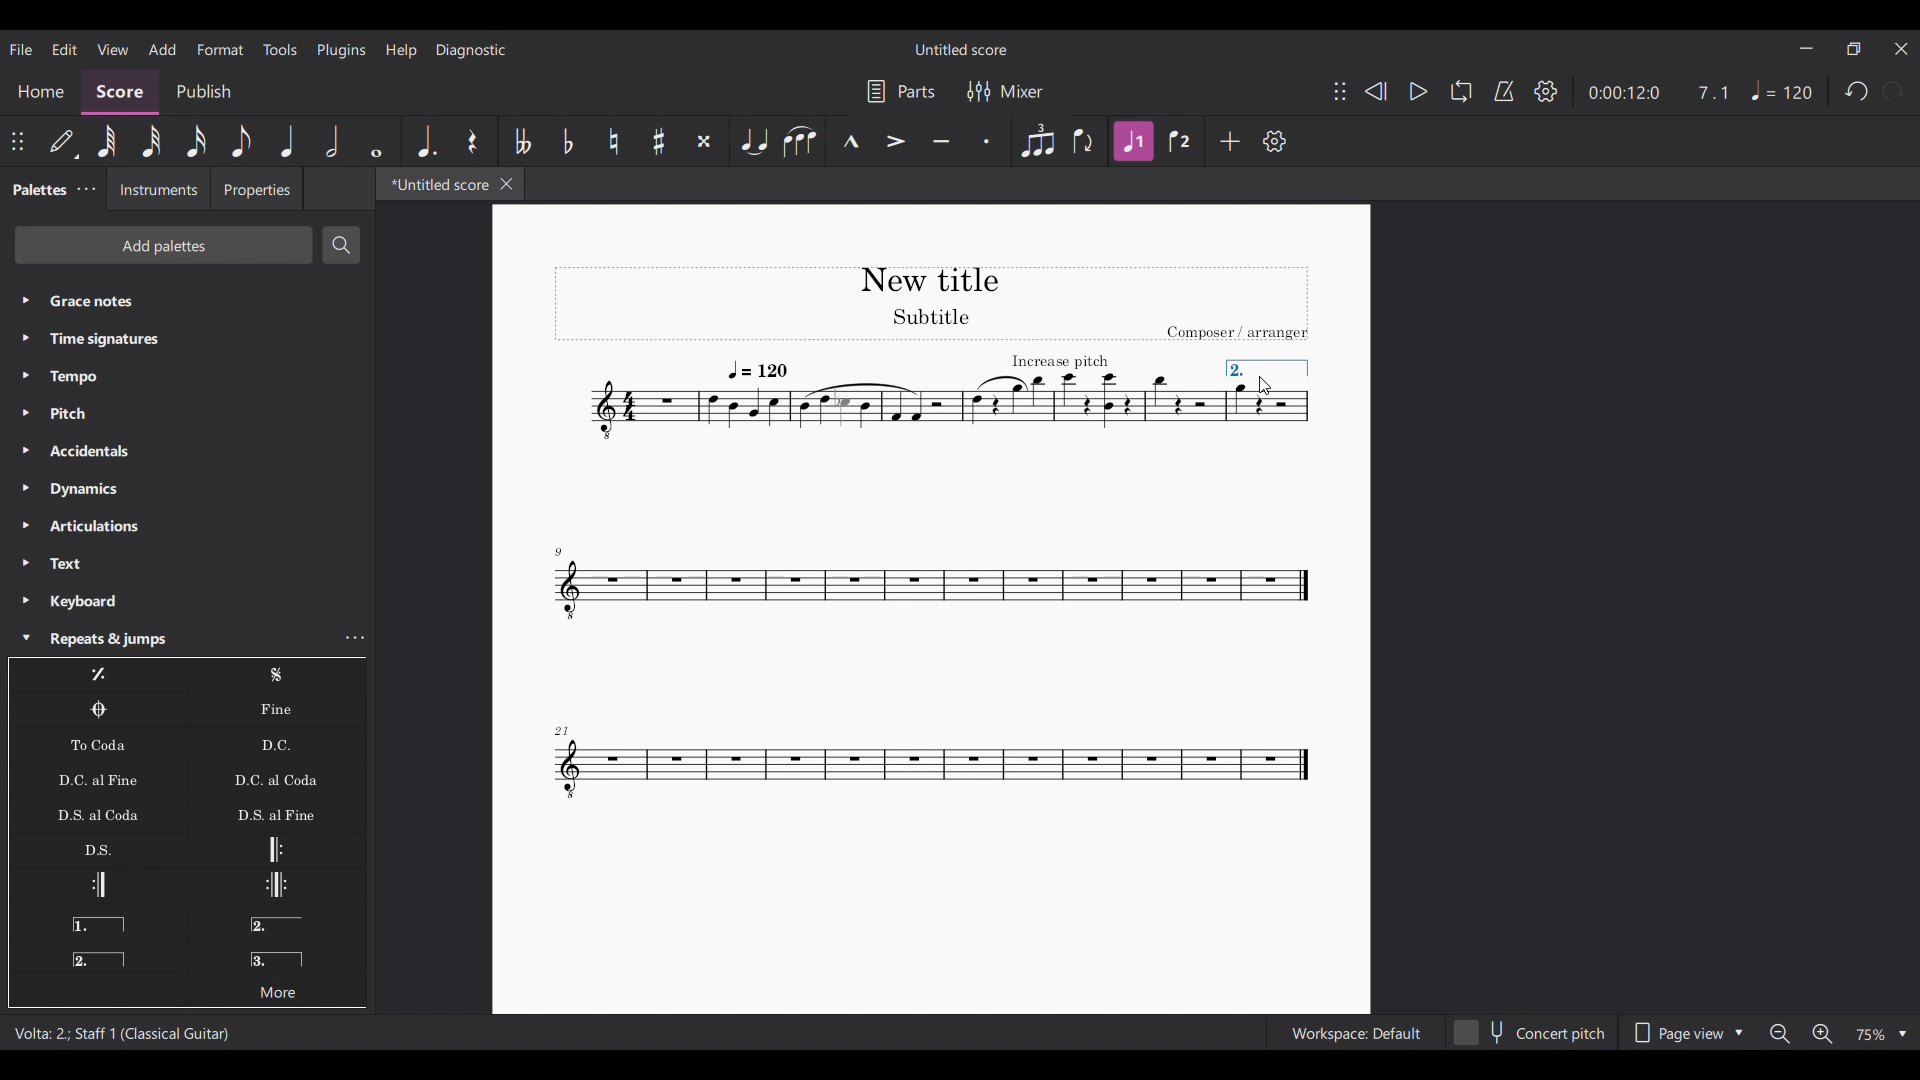  Describe the element at coordinates (1376, 92) in the screenshot. I see `Rewind` at that location.